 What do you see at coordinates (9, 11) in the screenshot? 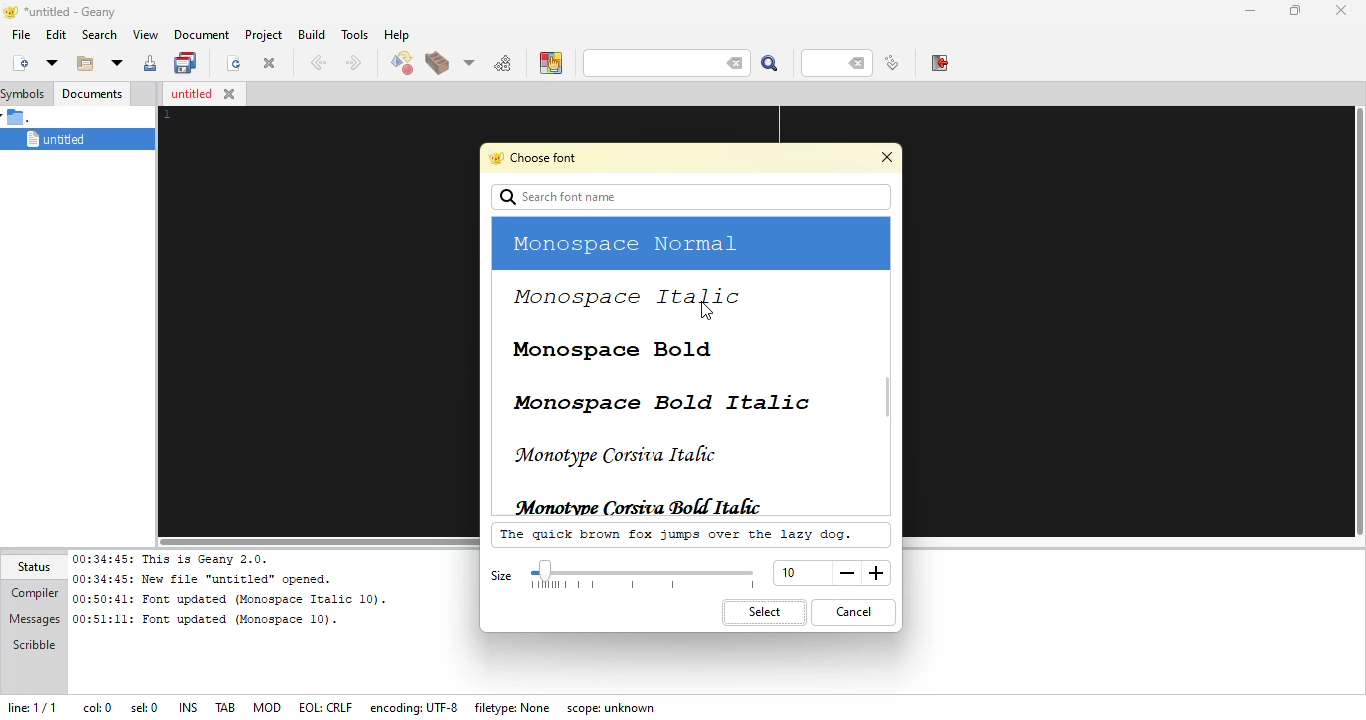
I see `logo` at bounding box center [9, 11].